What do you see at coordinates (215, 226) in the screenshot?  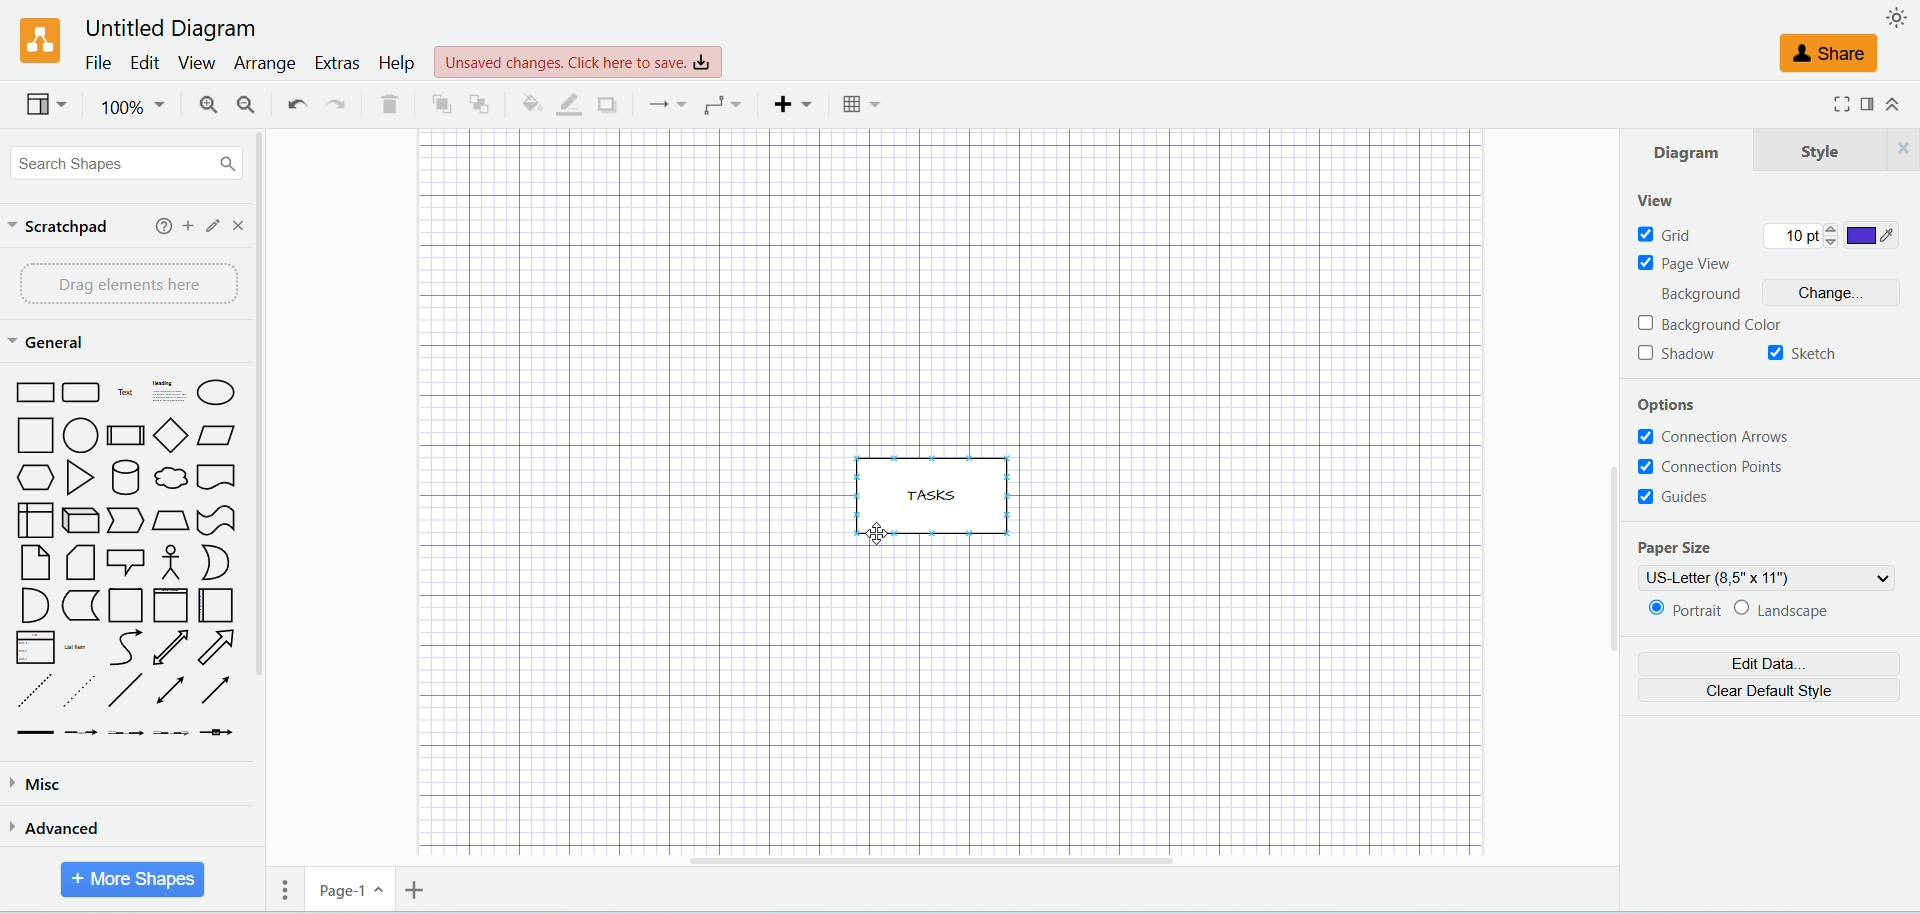 I see `edit` at bounding box center [215, 226].